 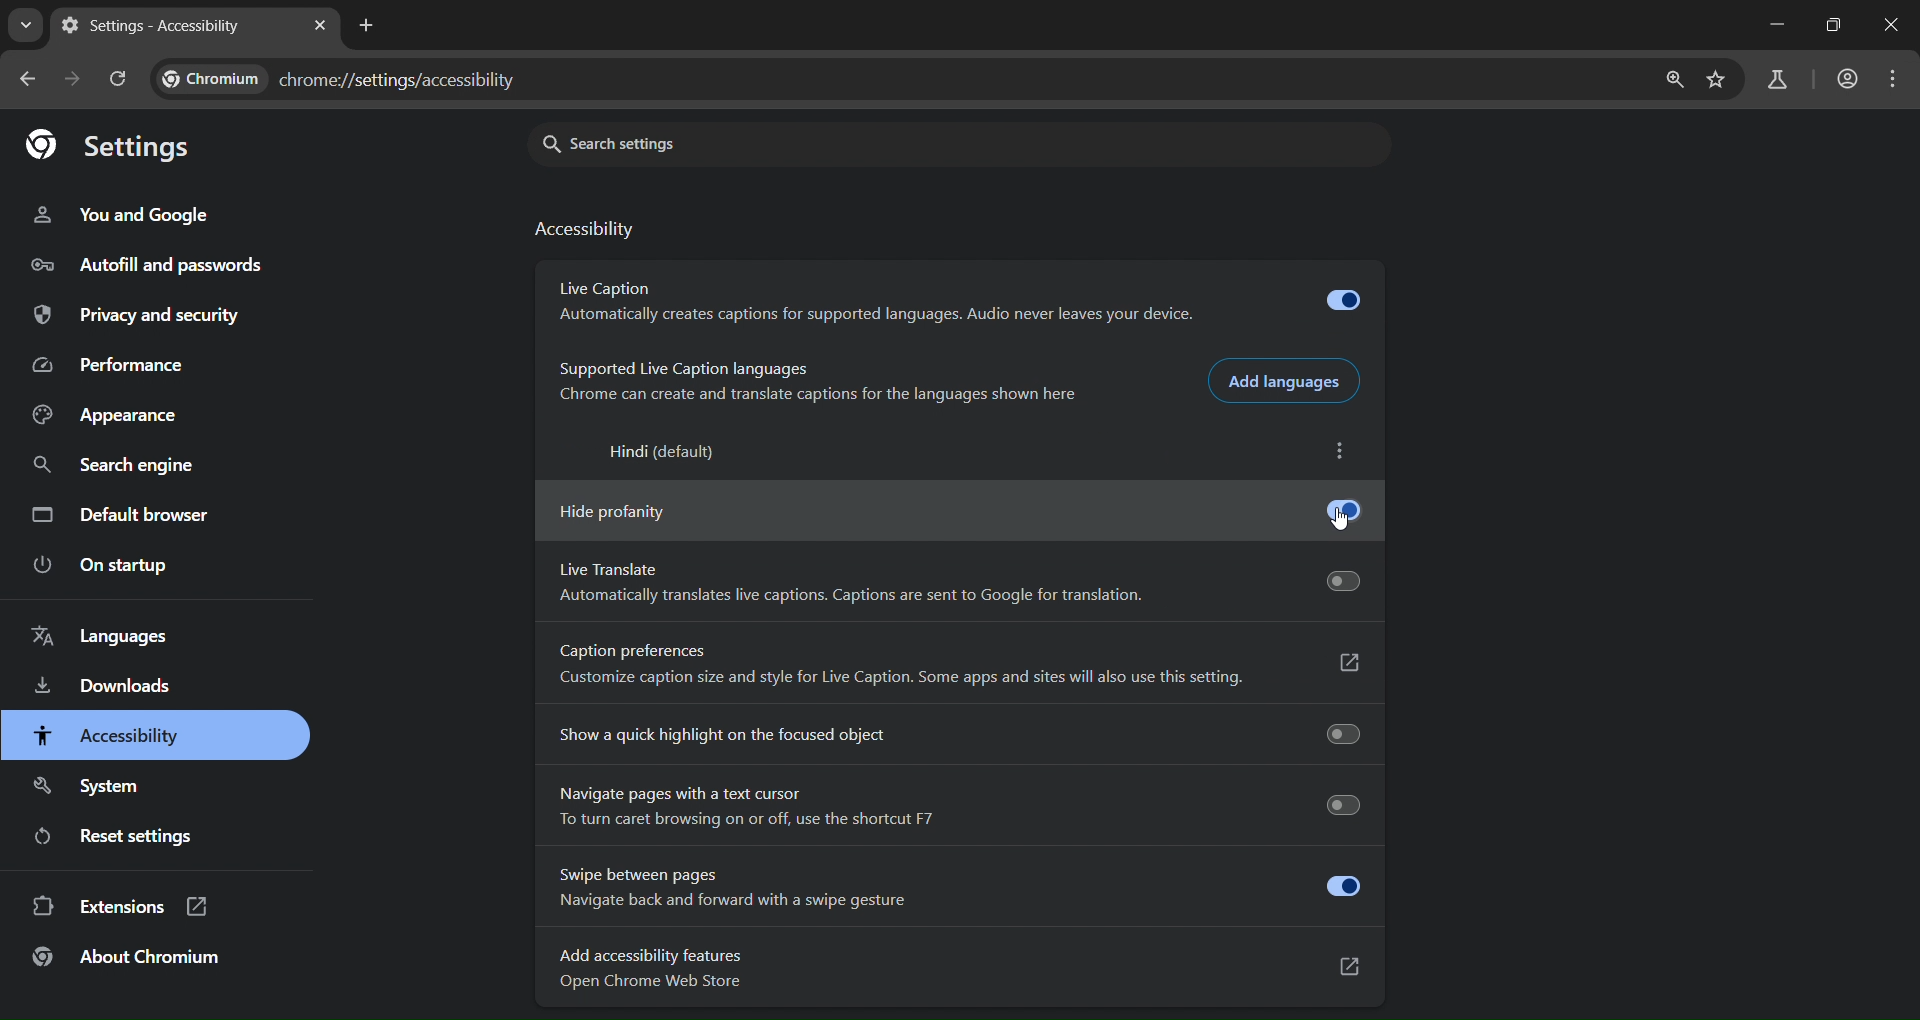 What do you see at coordinates (143, 263) in the screenshot?
I see `autofill and passwords` at bounding box center [143, 263].